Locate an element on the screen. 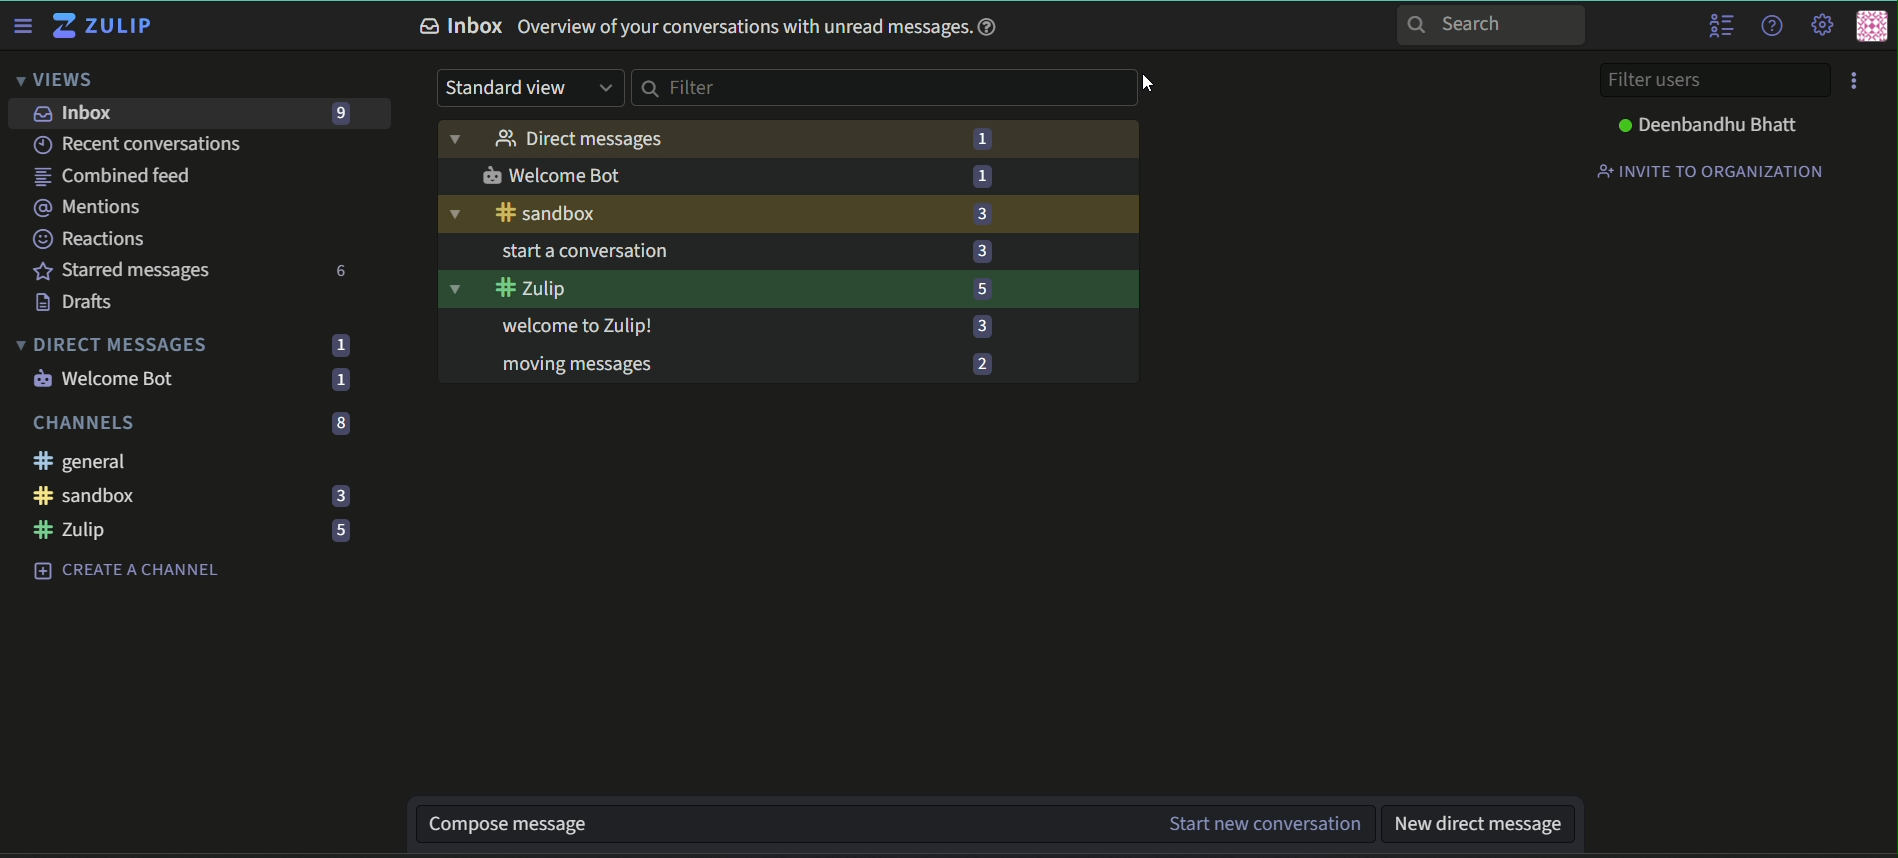  Views is located at coordinates (56, 78).